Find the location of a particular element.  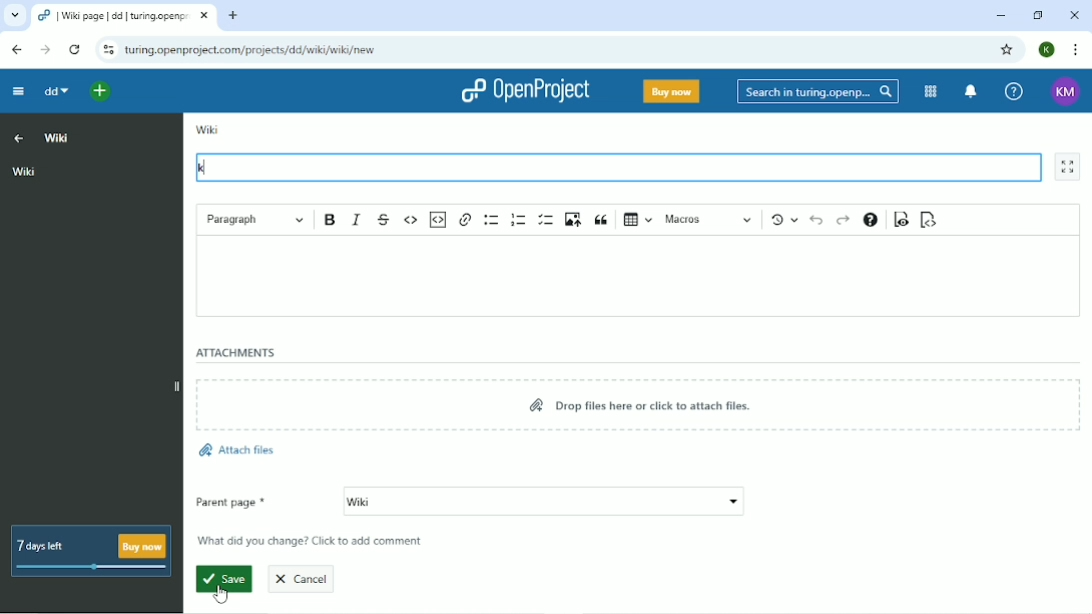

Code is located at coordinates (410, 221).